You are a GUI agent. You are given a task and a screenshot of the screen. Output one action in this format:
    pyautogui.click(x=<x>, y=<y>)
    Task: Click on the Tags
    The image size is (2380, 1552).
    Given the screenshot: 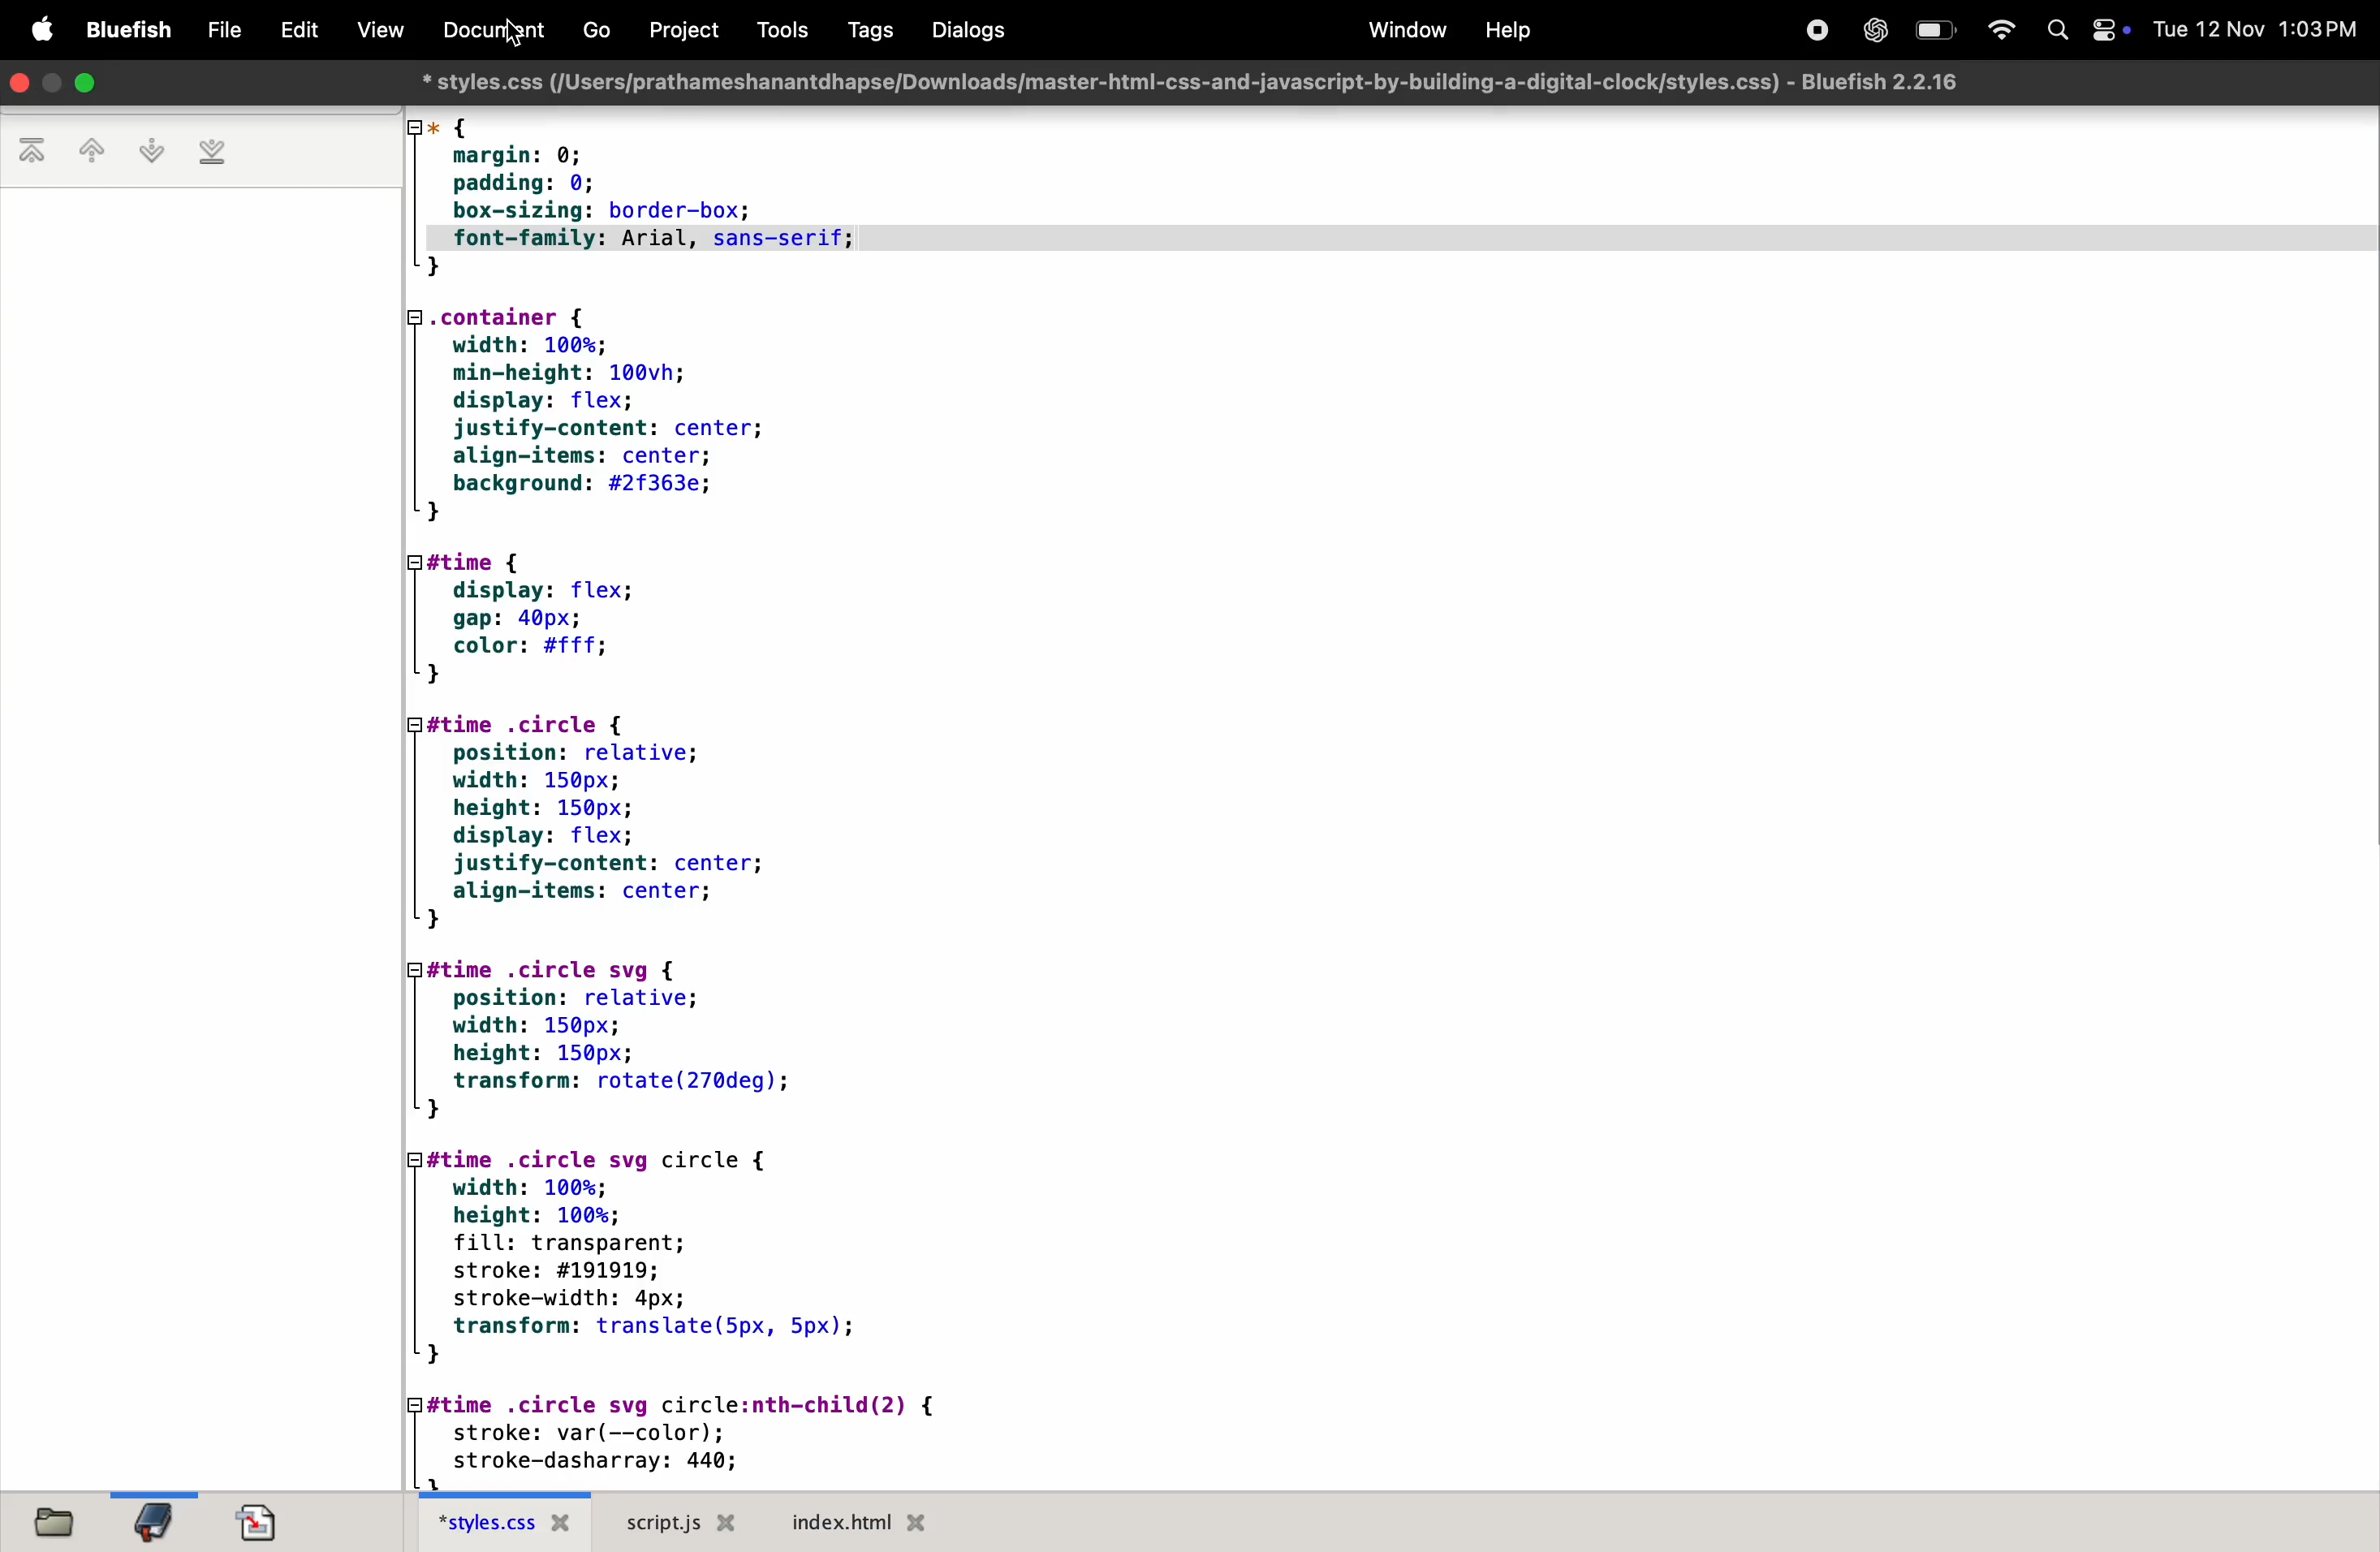 What is the action you would take?
    pyautogui.click(x=863, y=32)
    